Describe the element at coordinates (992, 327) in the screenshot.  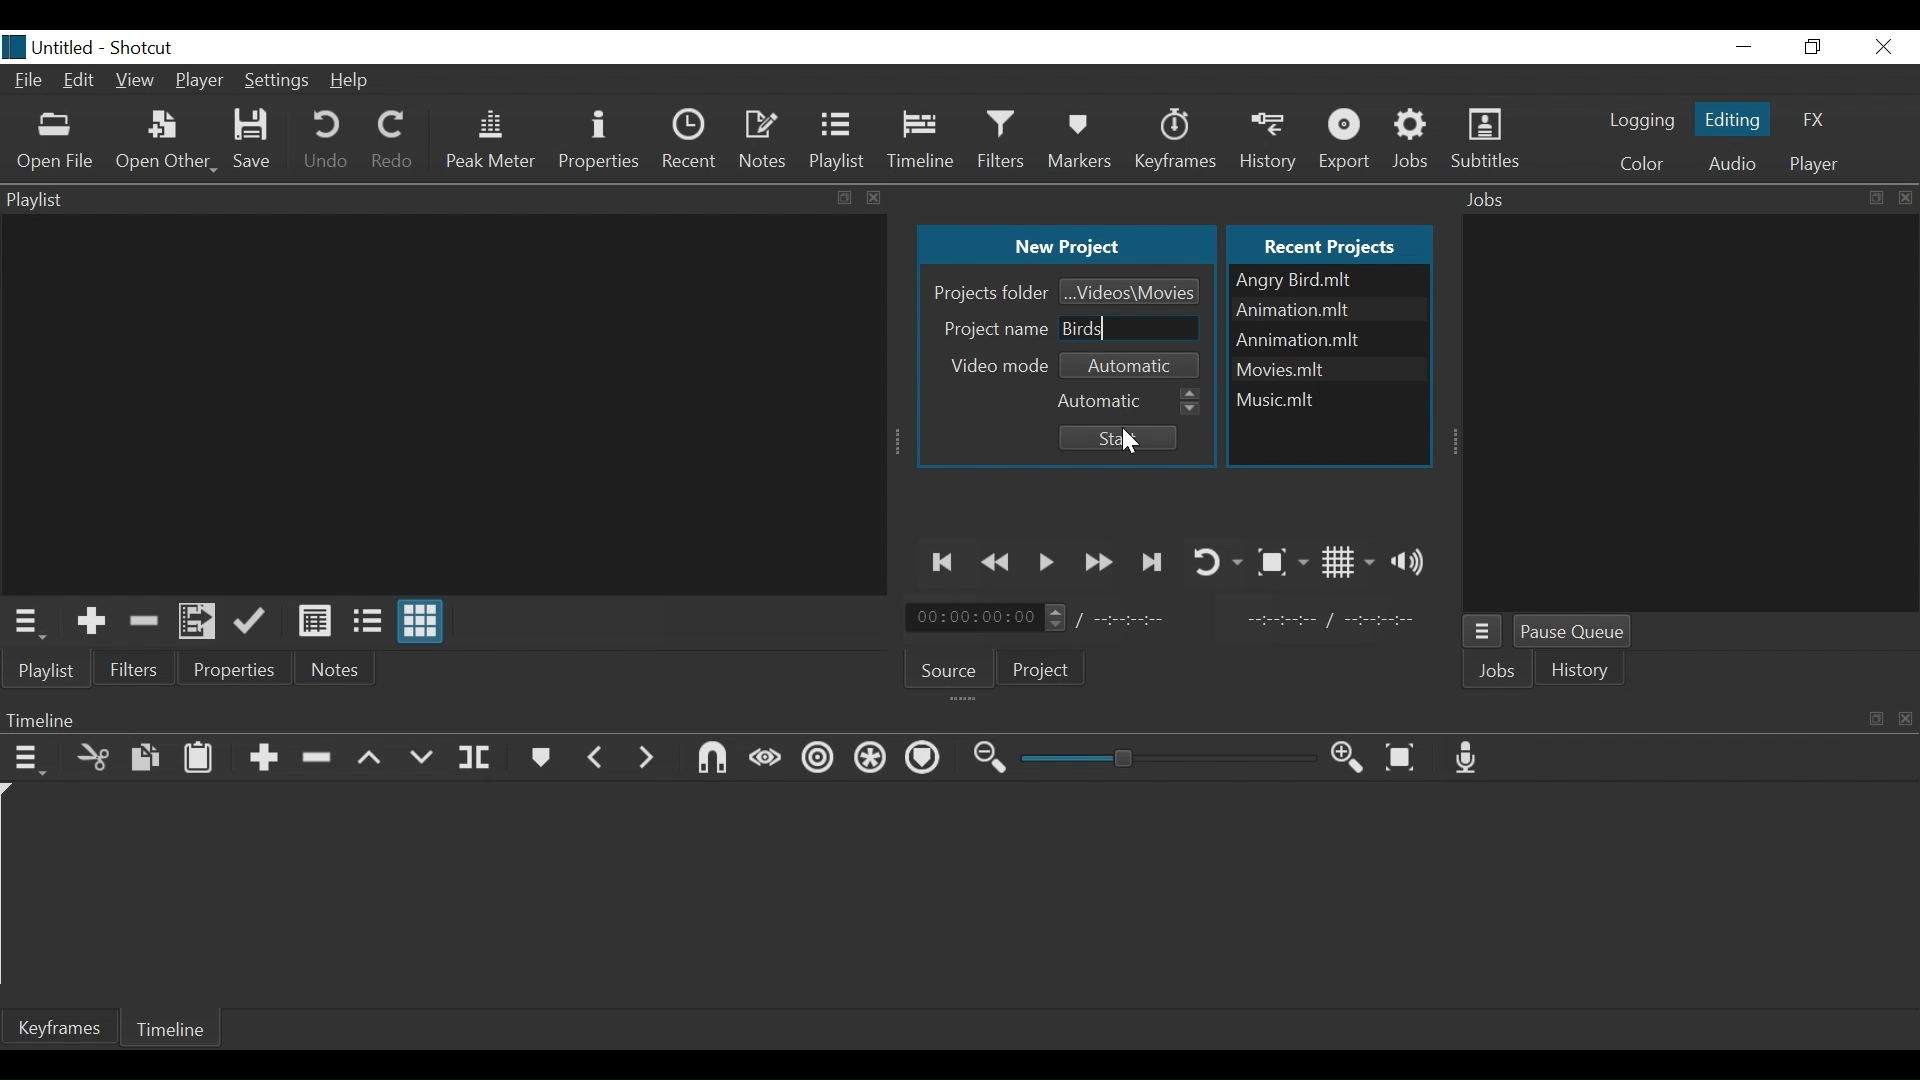
I see `Project Name` at that location.